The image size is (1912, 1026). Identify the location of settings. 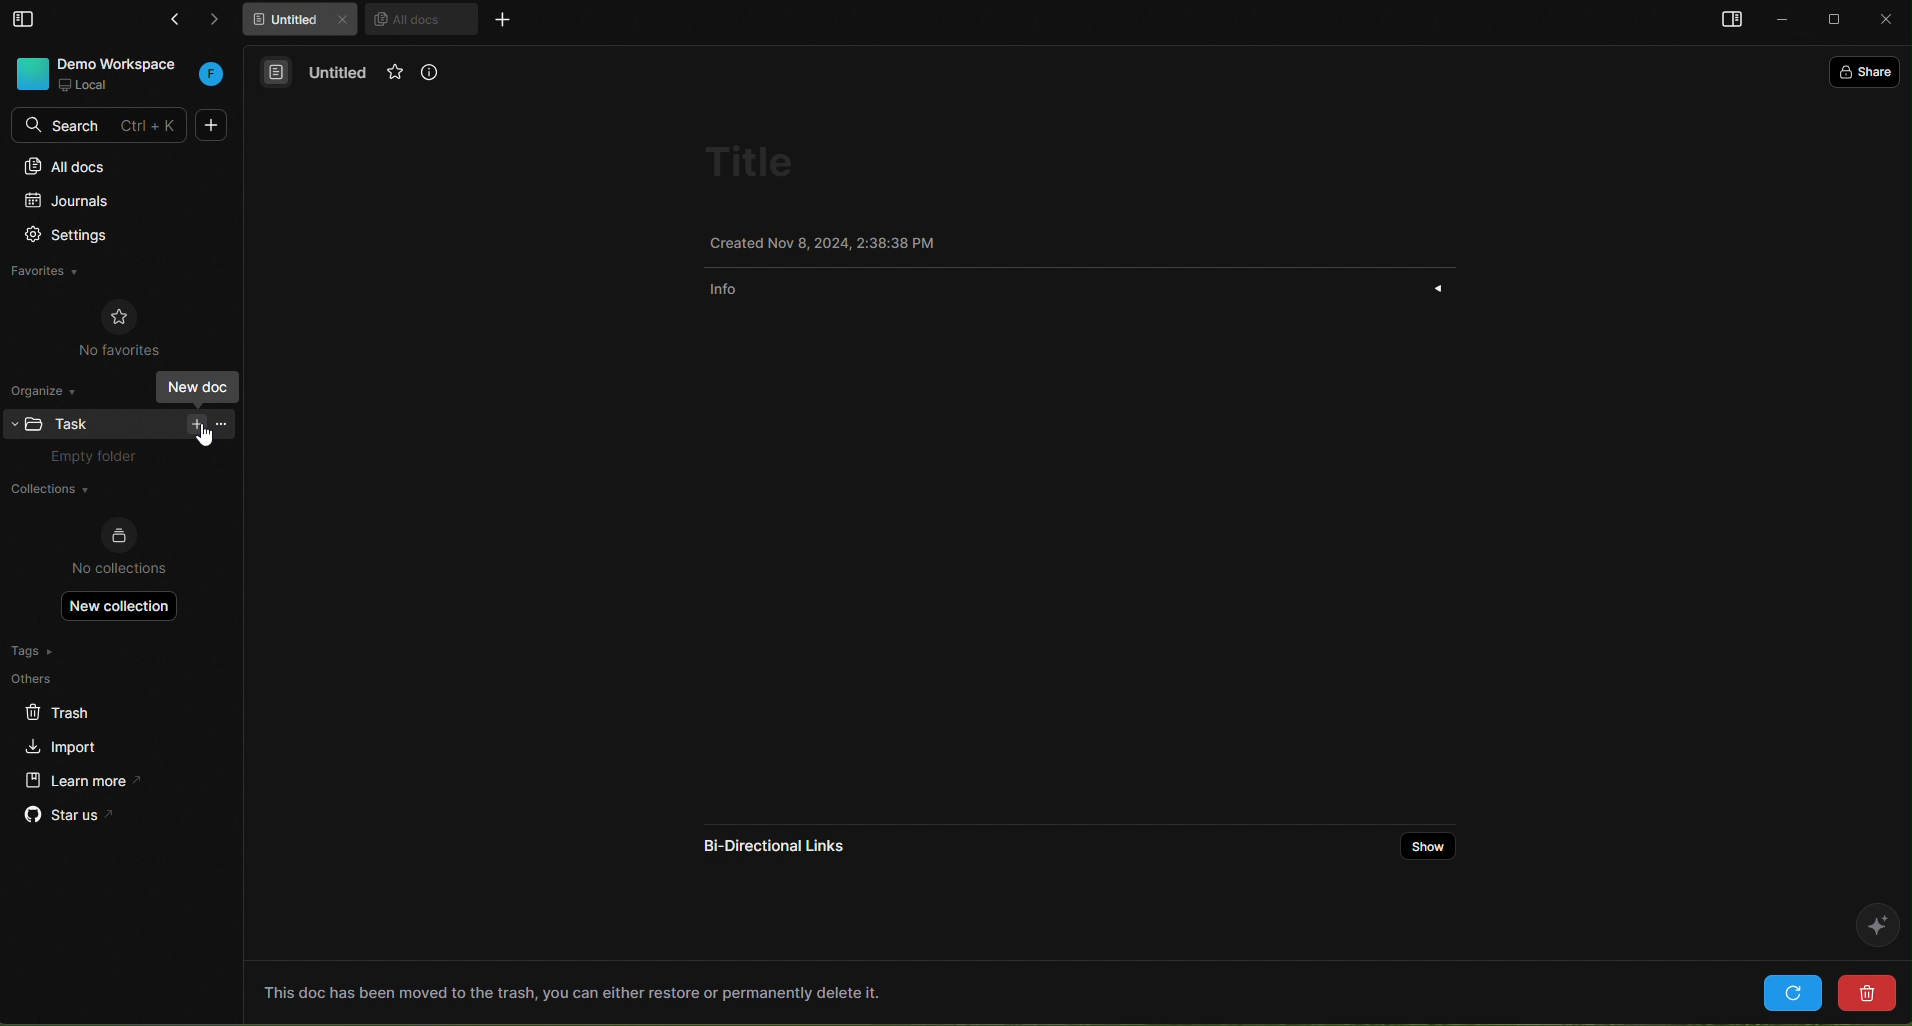
(109, 237).